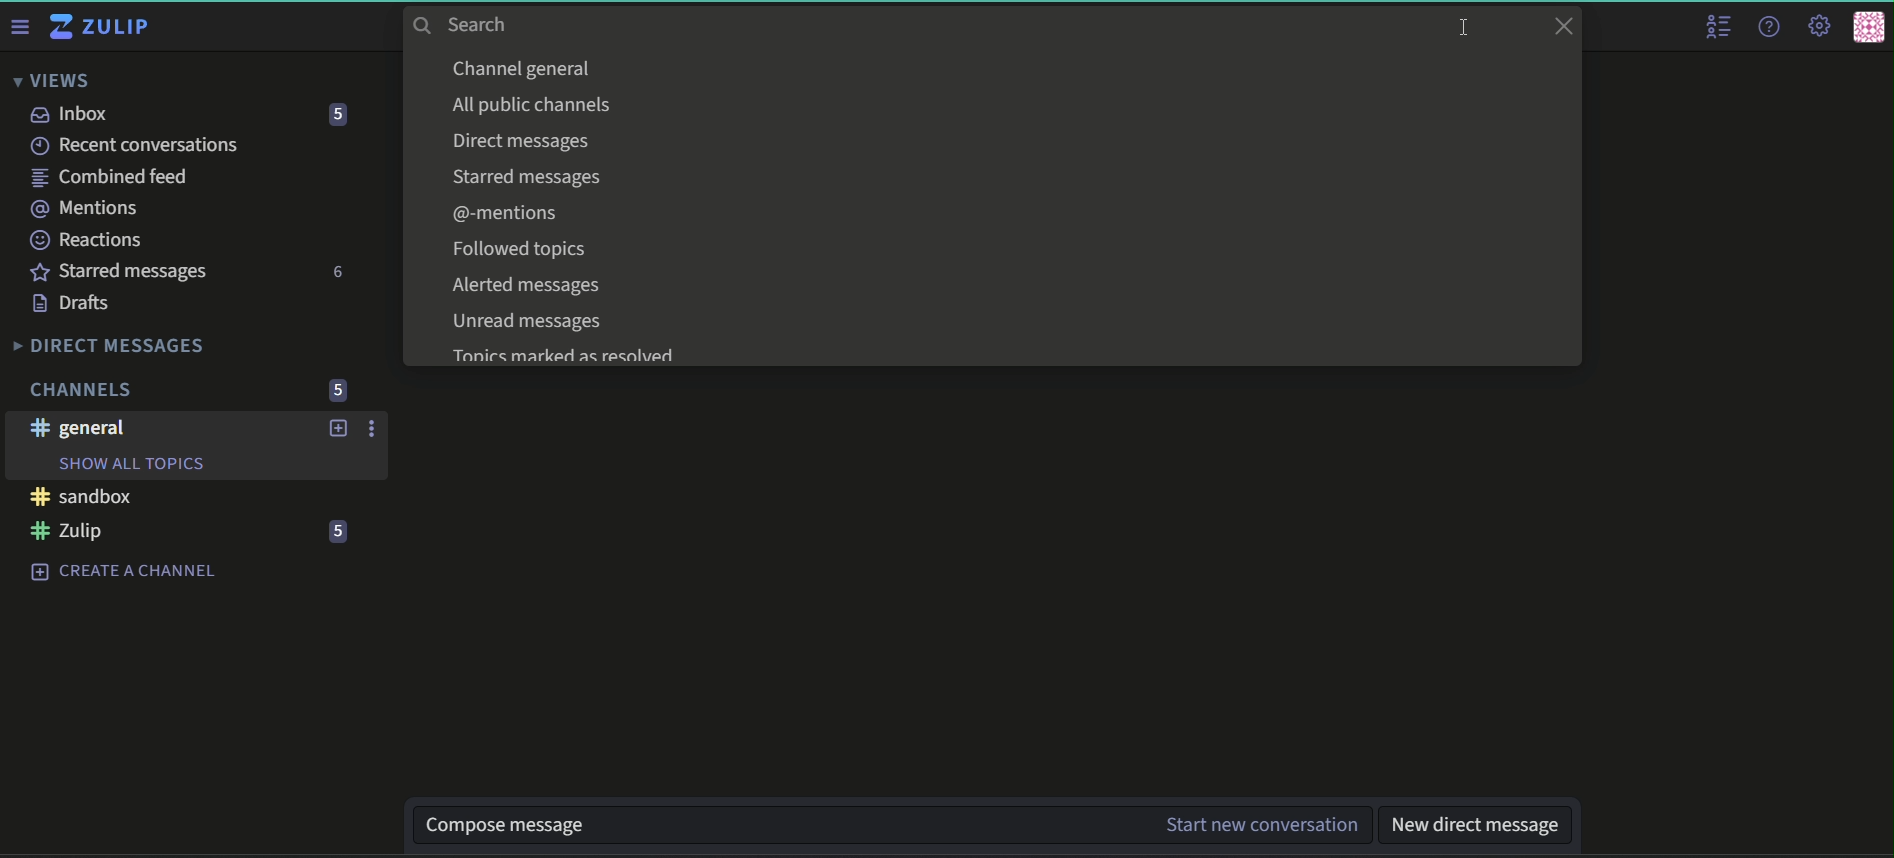  What do you see at coordinates (77, 428) in the screenshot?
I see `#general` at bounding box center [77, 428].